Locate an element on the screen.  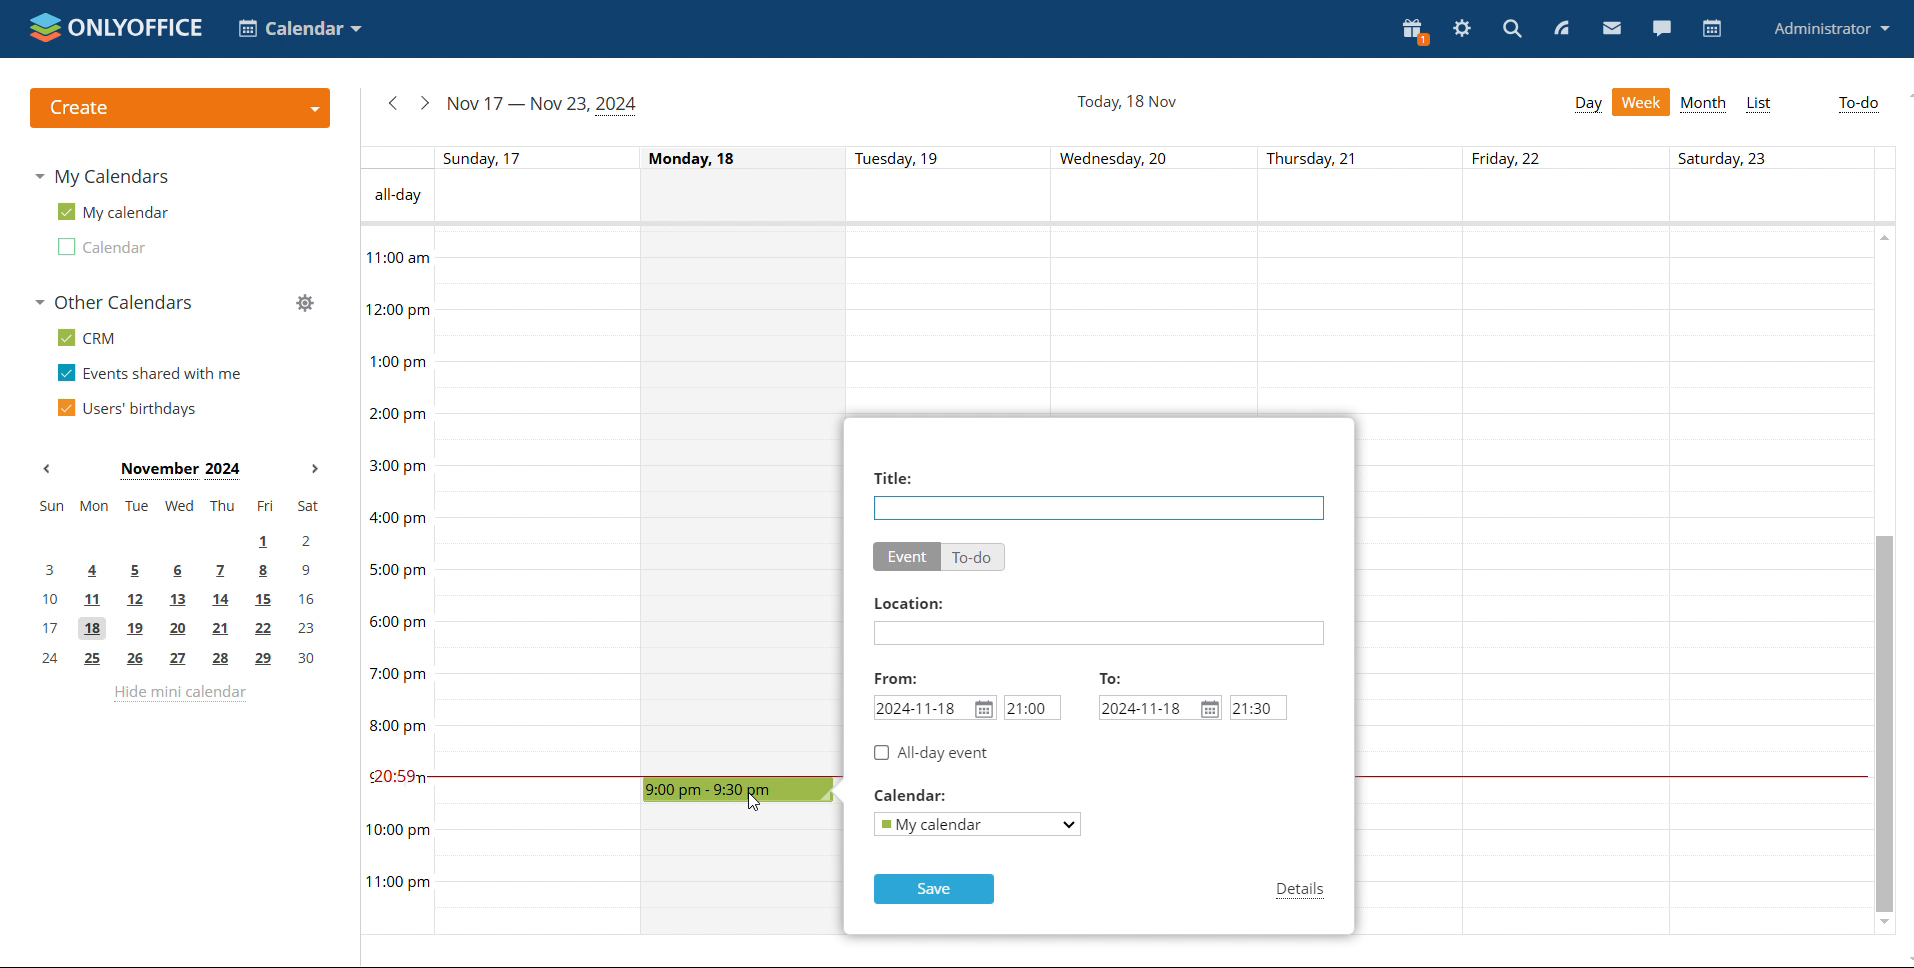
save is located at coordinates (933, 889).